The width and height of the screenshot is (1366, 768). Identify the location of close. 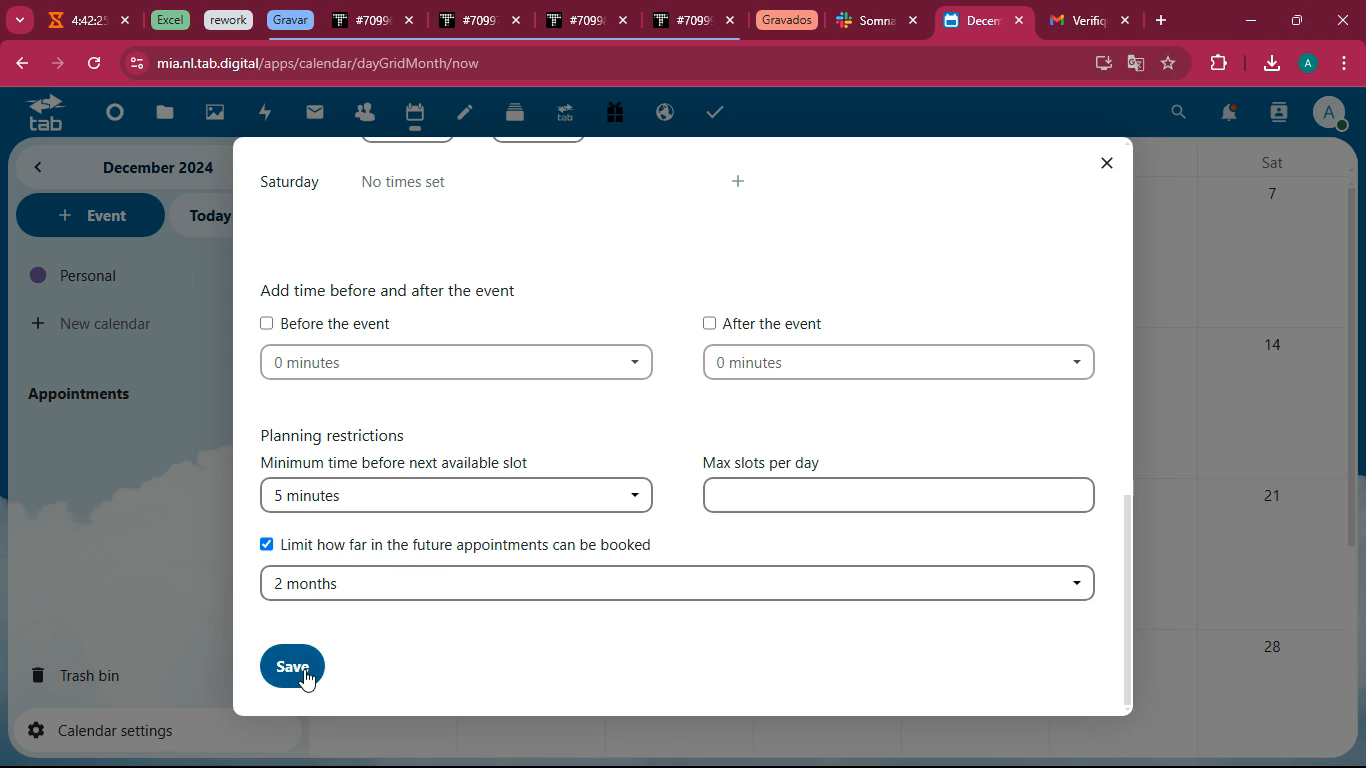
(731, 22).